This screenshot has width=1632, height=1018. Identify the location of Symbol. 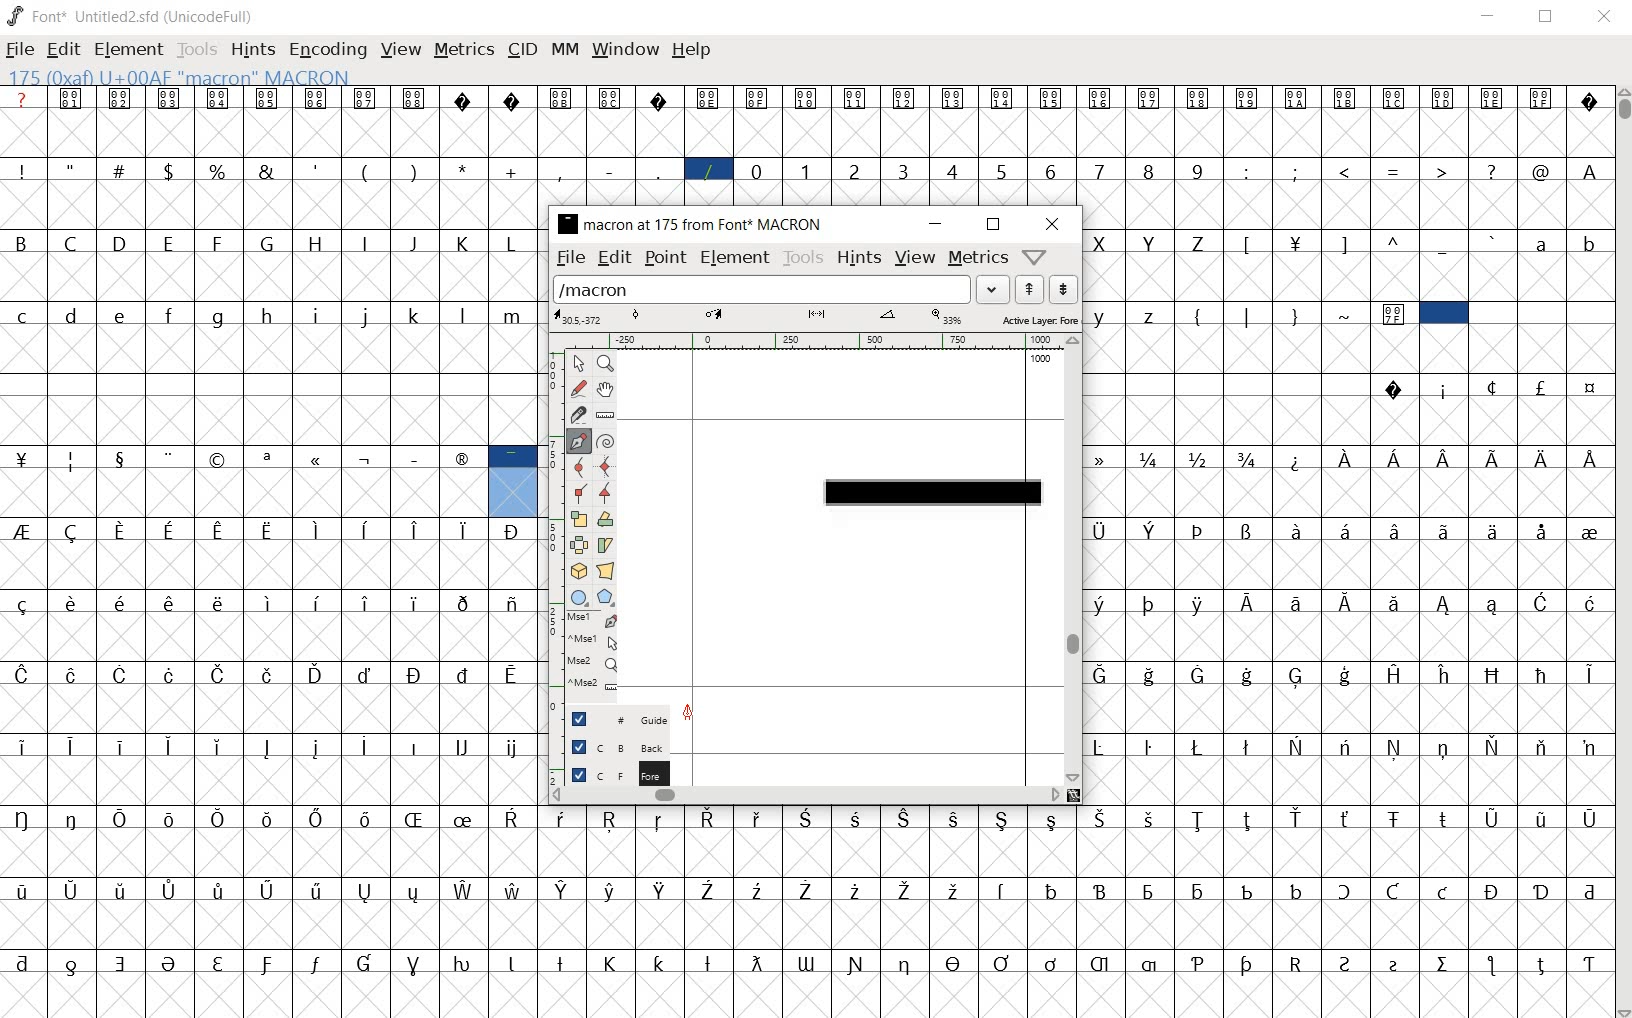
(1006, 99).